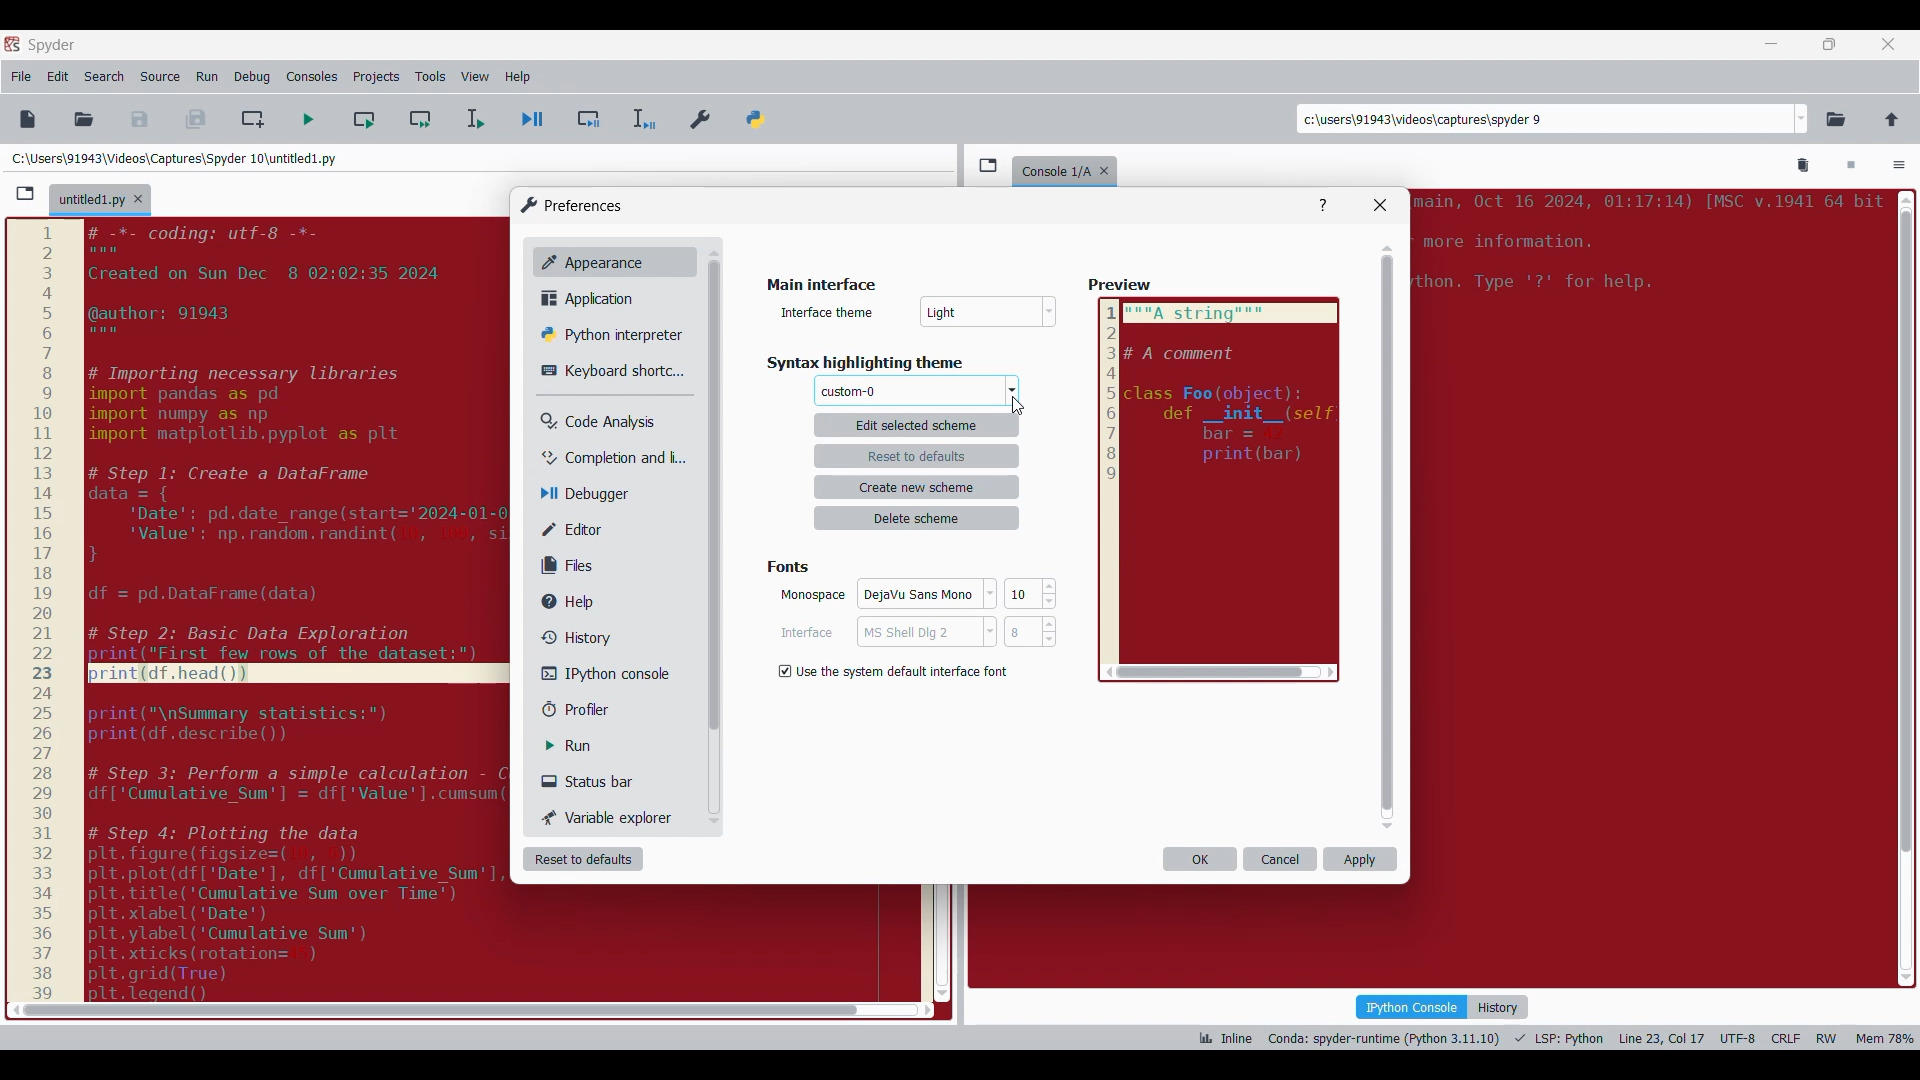 The height and width of the screenshot is (1080, 1920). Describe the element at coordinates (1388, 537) in the screenshot. I see `Vertical slide bar` at that location.